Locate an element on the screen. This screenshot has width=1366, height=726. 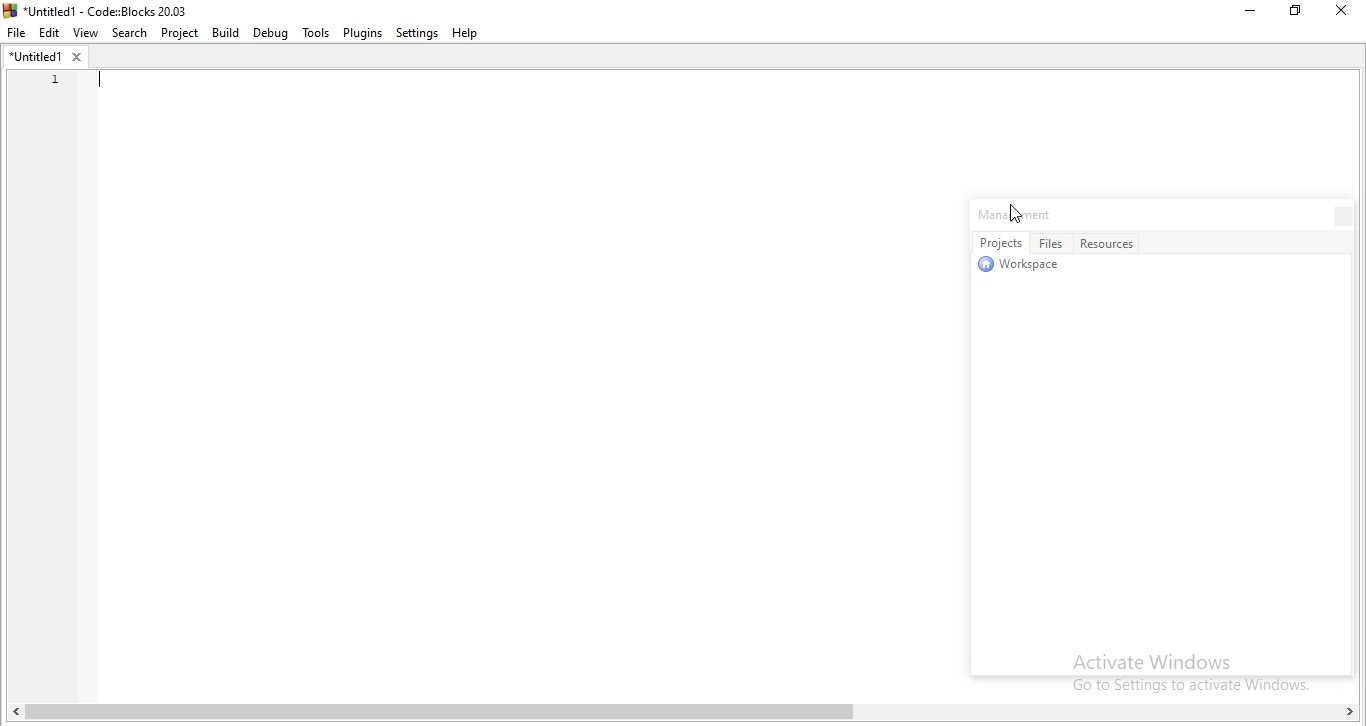
files is located at coordinates (1053, 243).